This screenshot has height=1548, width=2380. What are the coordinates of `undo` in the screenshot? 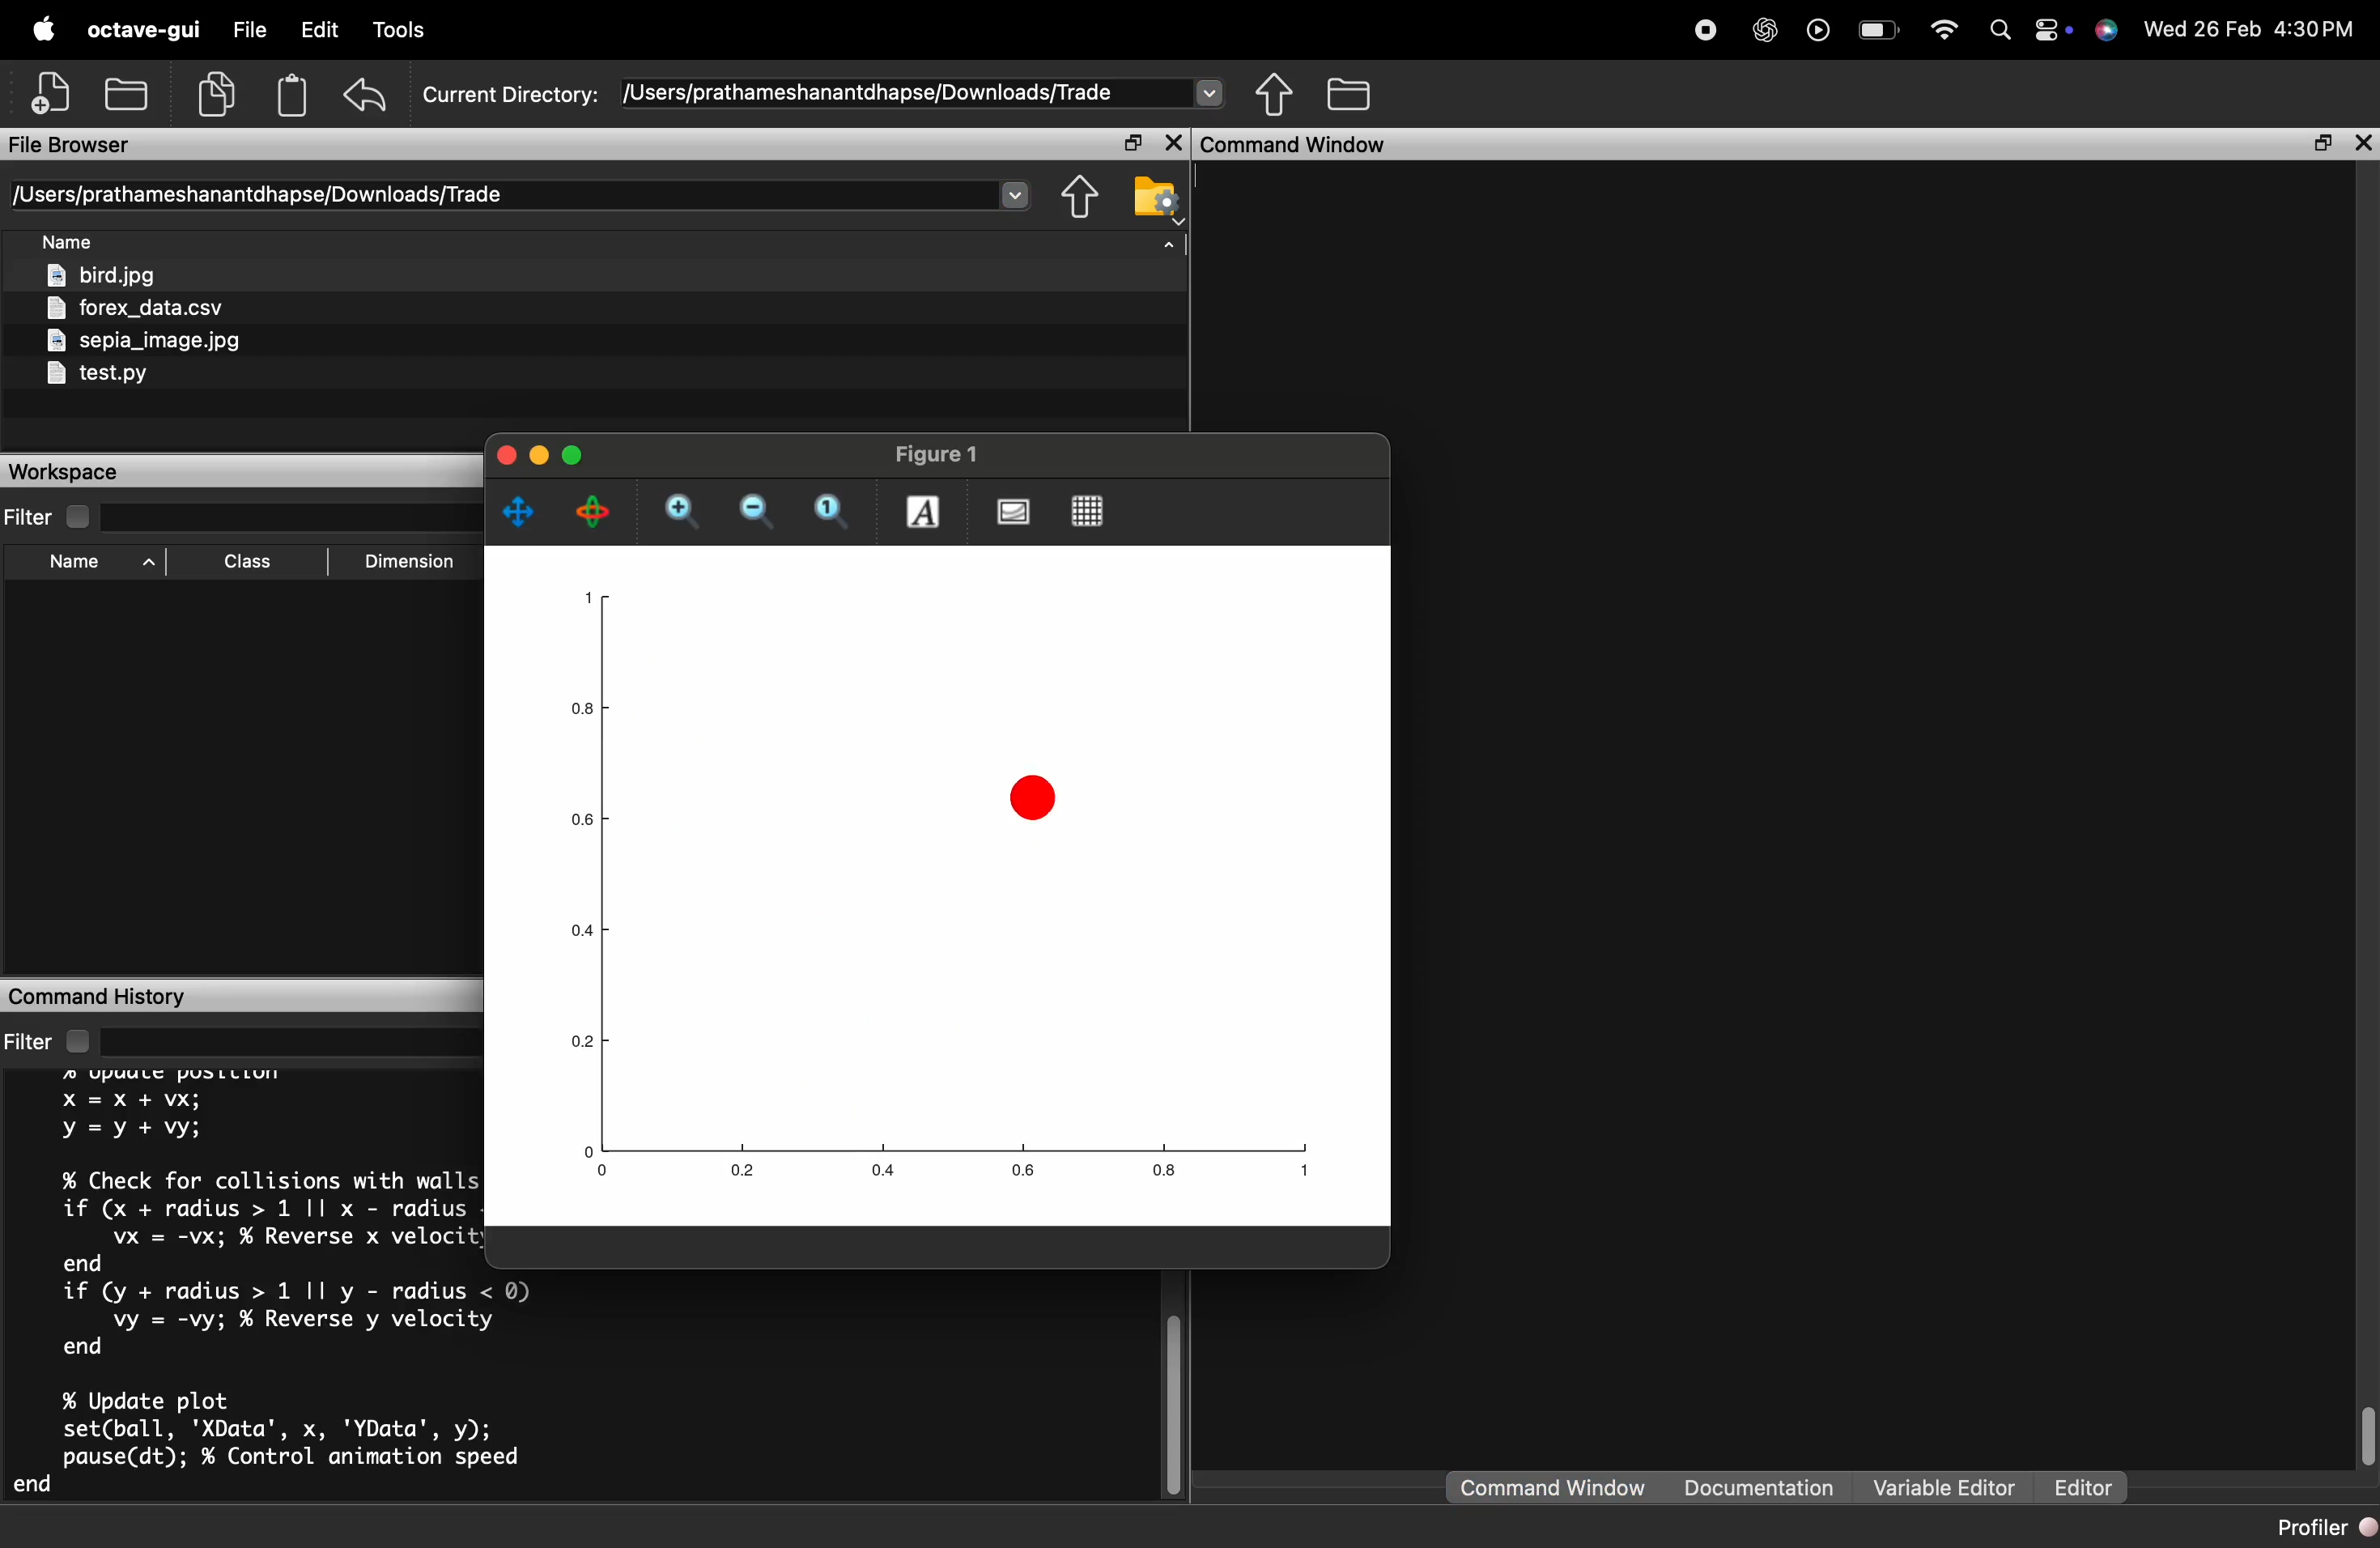 It's located at (365, 93).